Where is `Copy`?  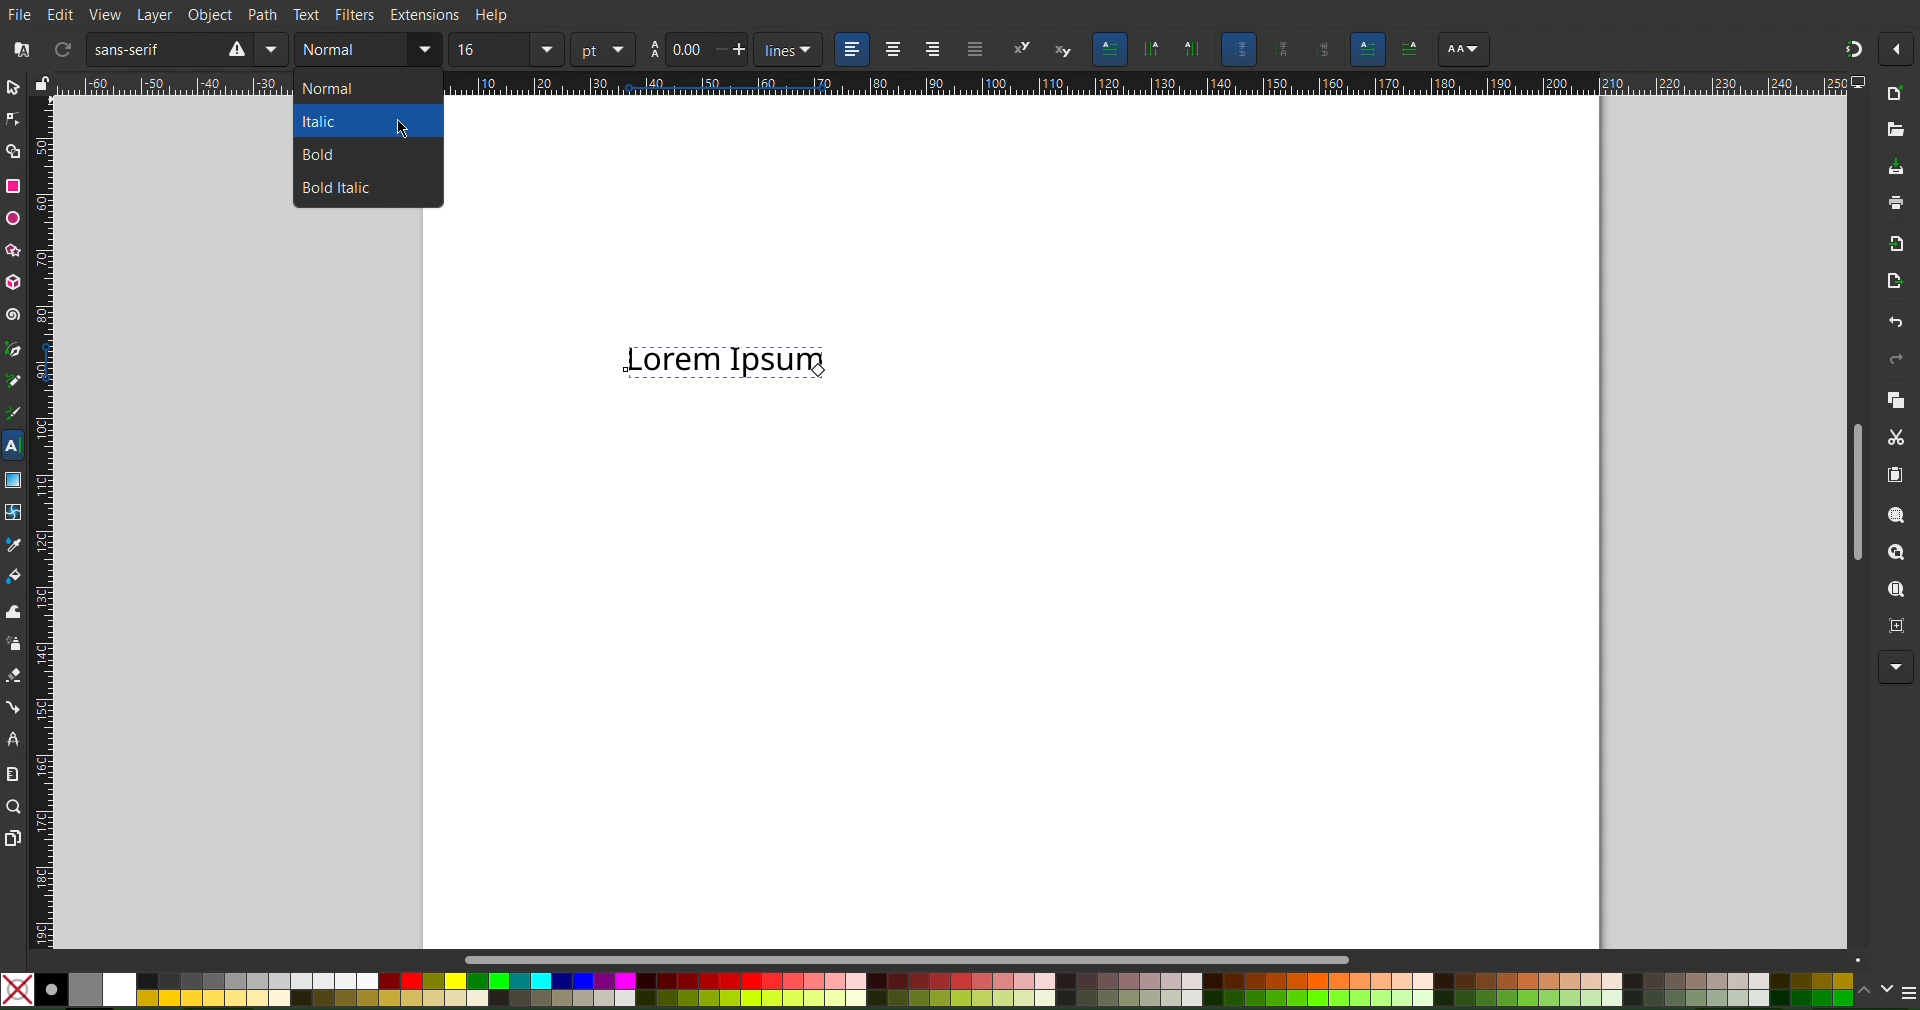 Copy is located at coordinates (1891, 402).